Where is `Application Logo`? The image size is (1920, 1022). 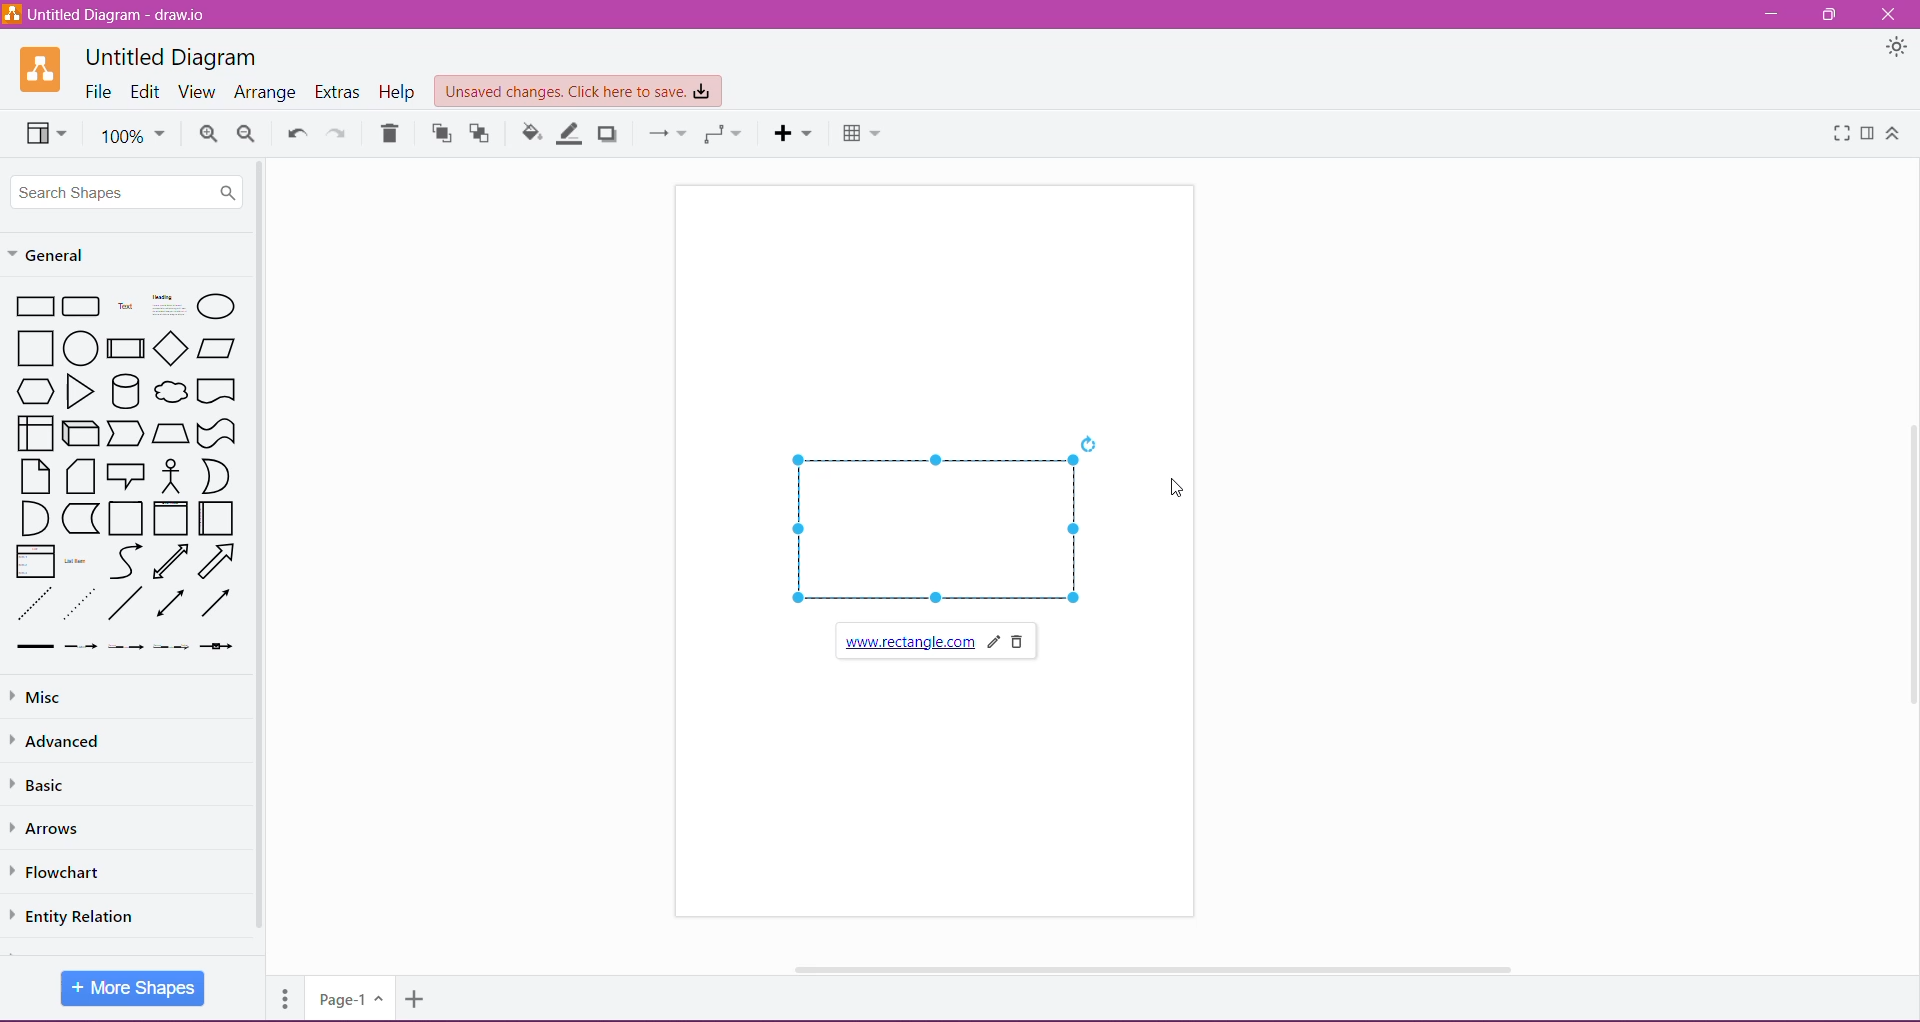 Application Logo is located at coordinates (39, 69).